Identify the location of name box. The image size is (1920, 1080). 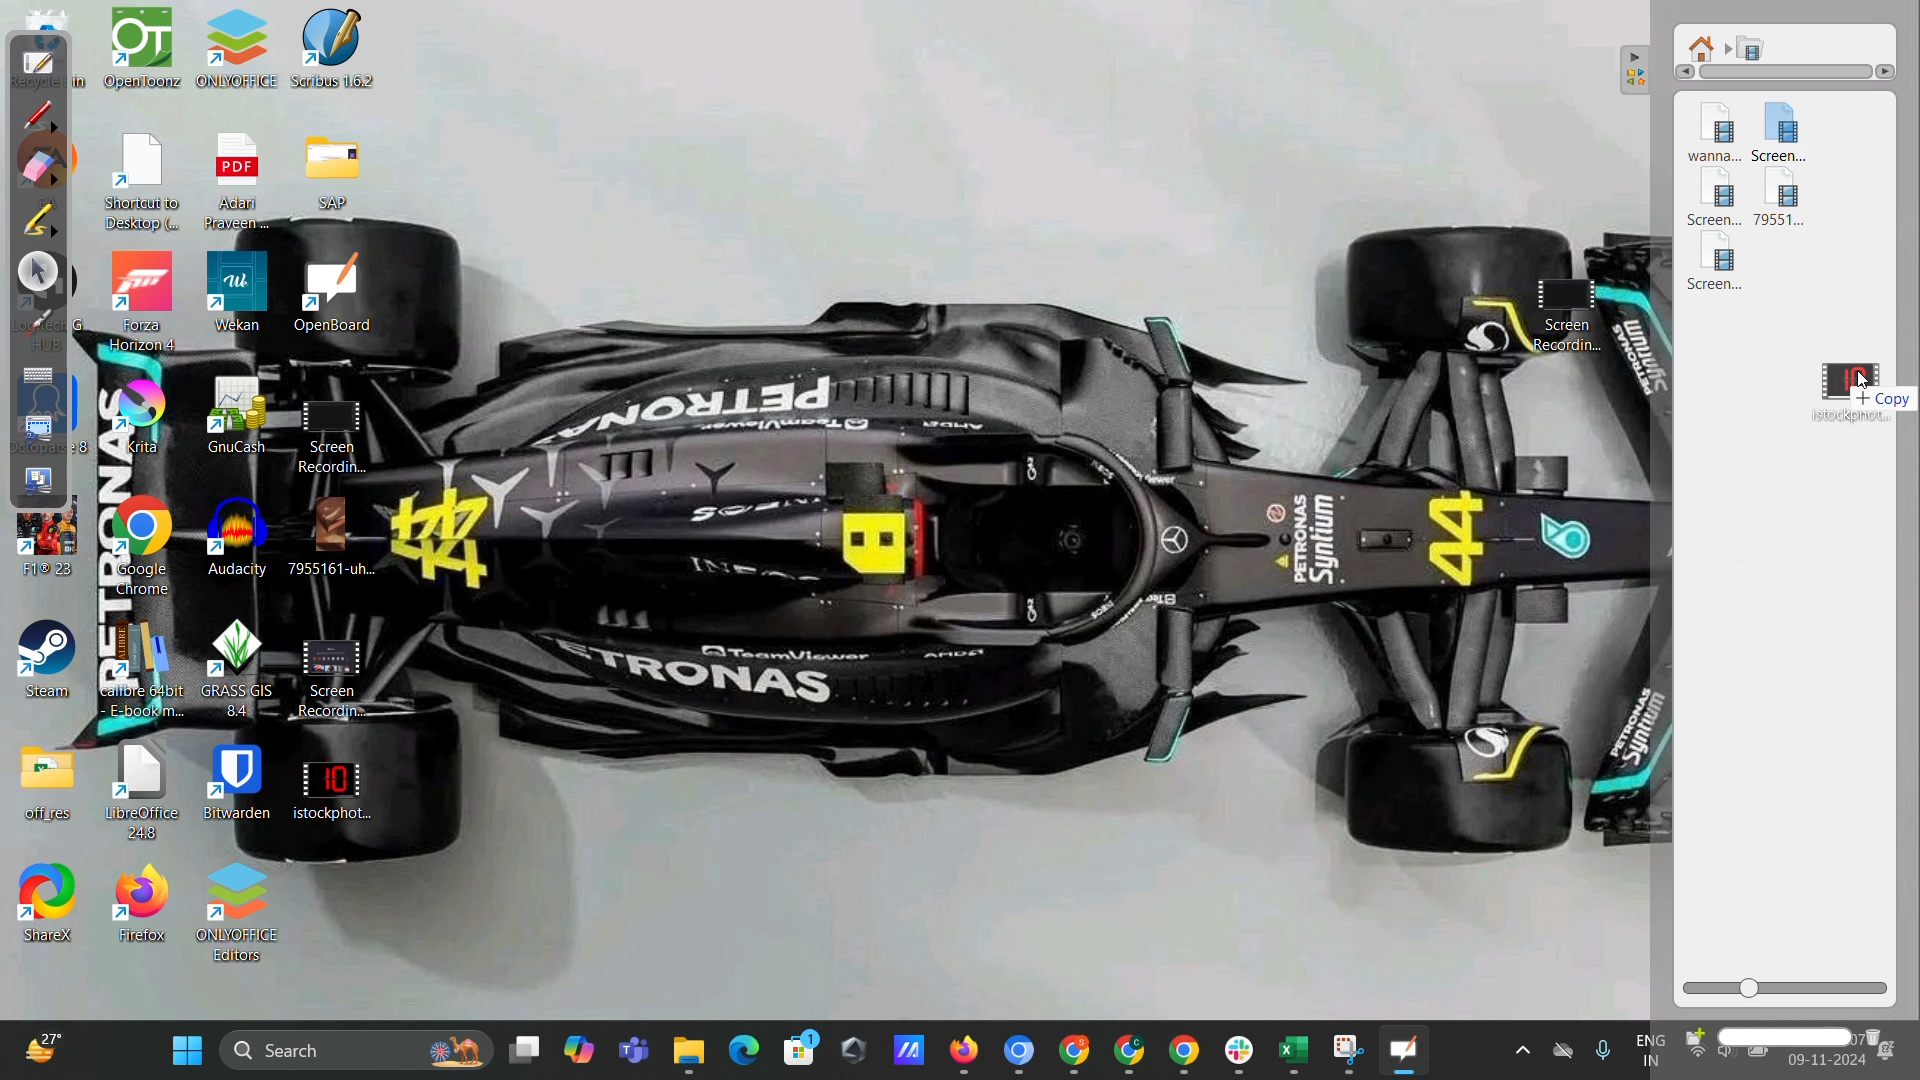
(1787, 1038).